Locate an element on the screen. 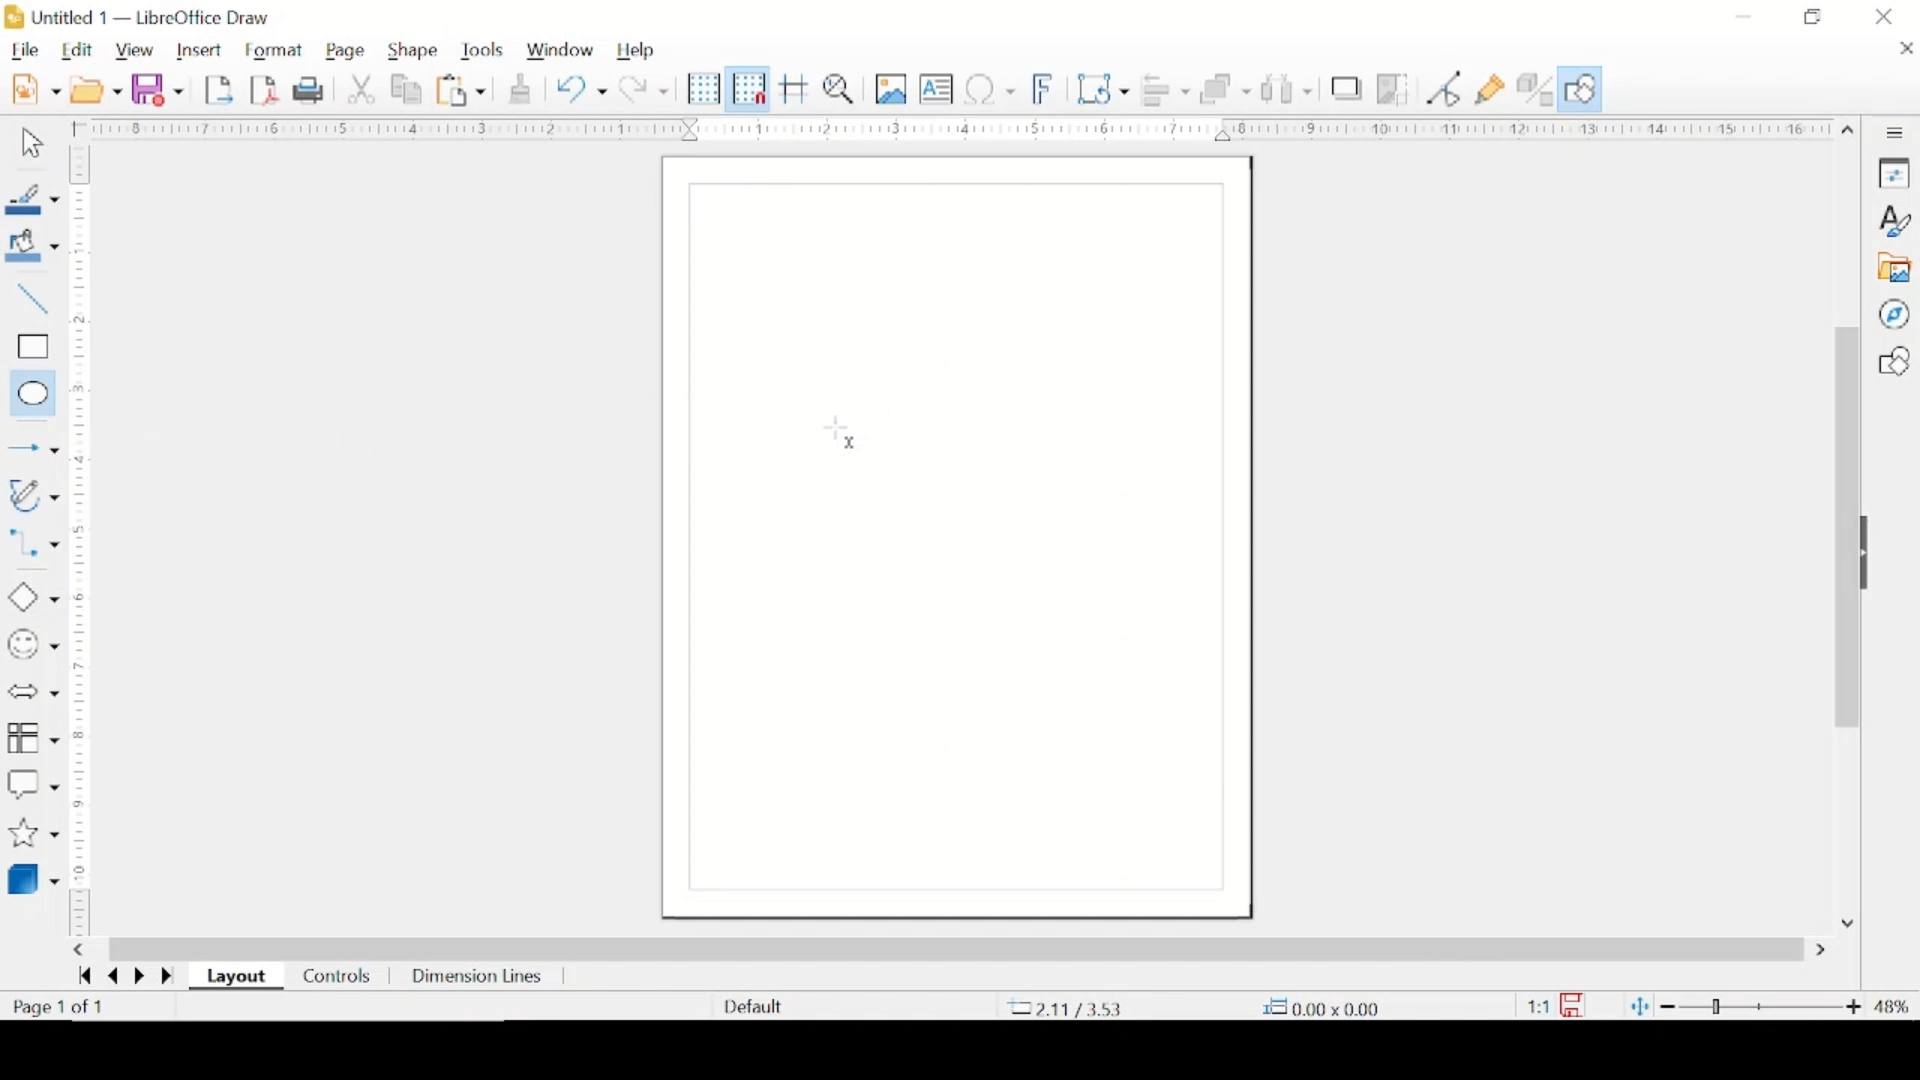 The width and height of the screenshot is (1920, 1080). untitled 1 - libreoffice draw is located at coordinates (143, 17).